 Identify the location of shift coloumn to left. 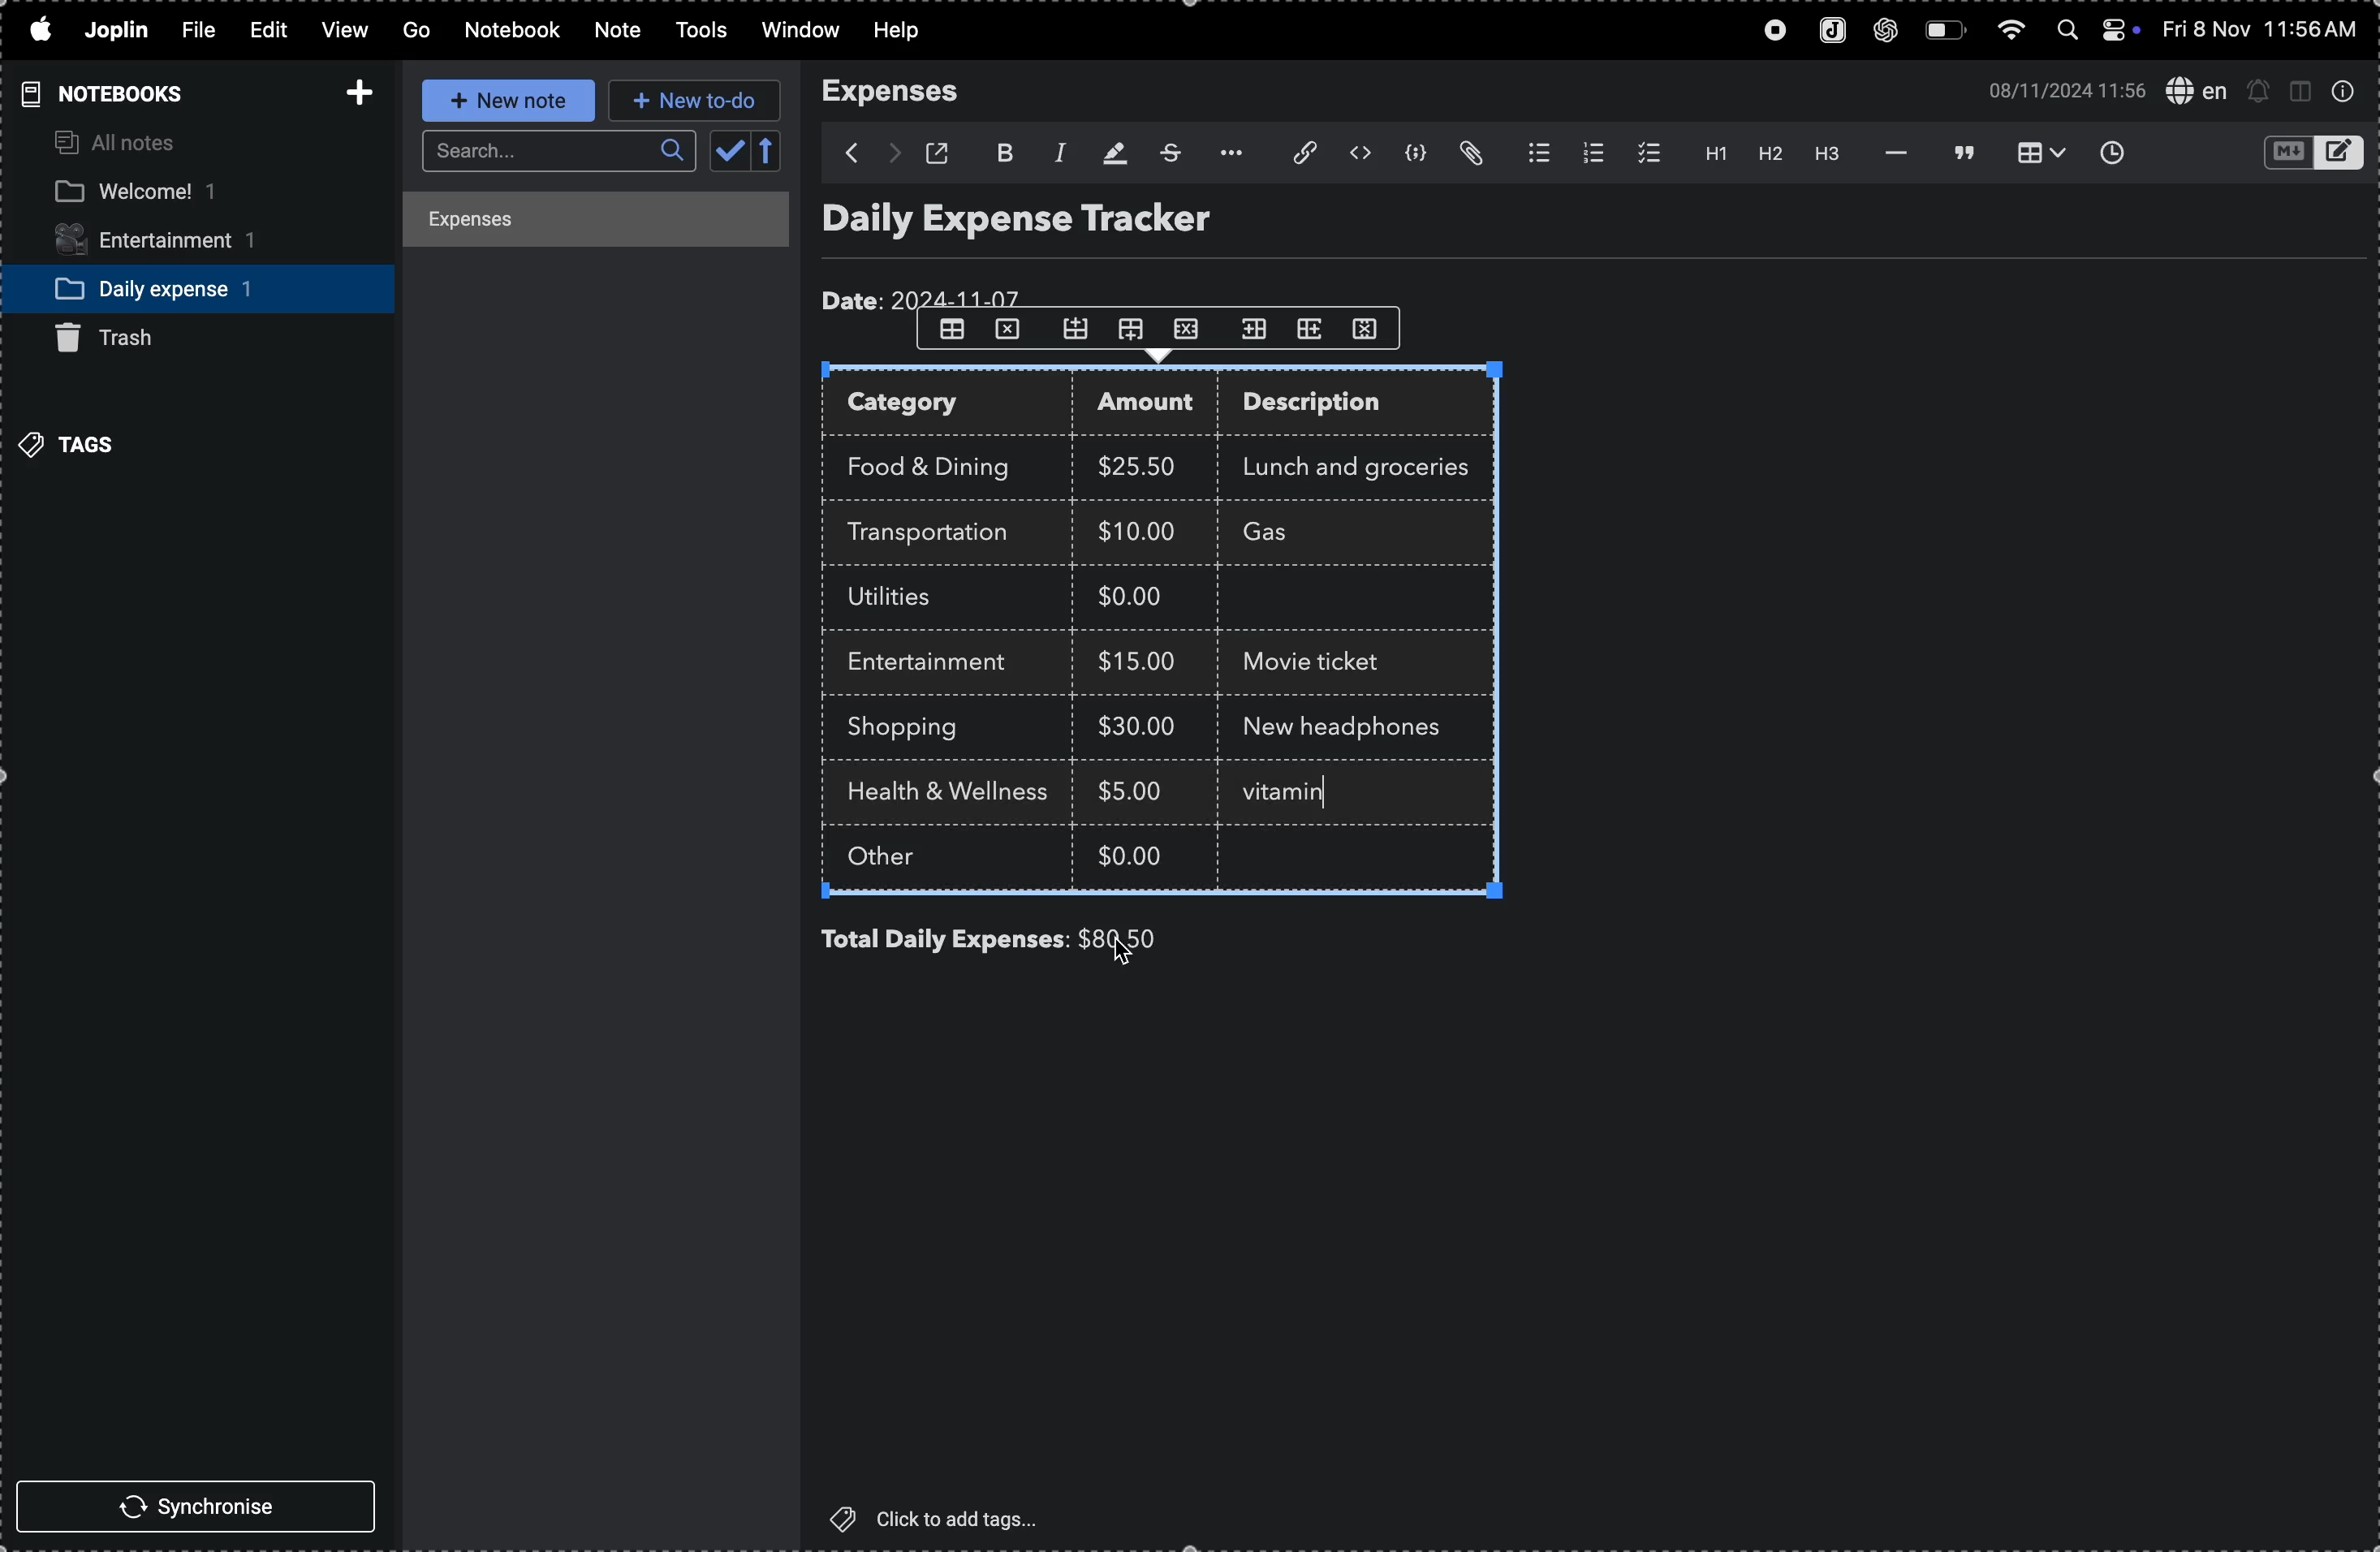
(1312, 328).